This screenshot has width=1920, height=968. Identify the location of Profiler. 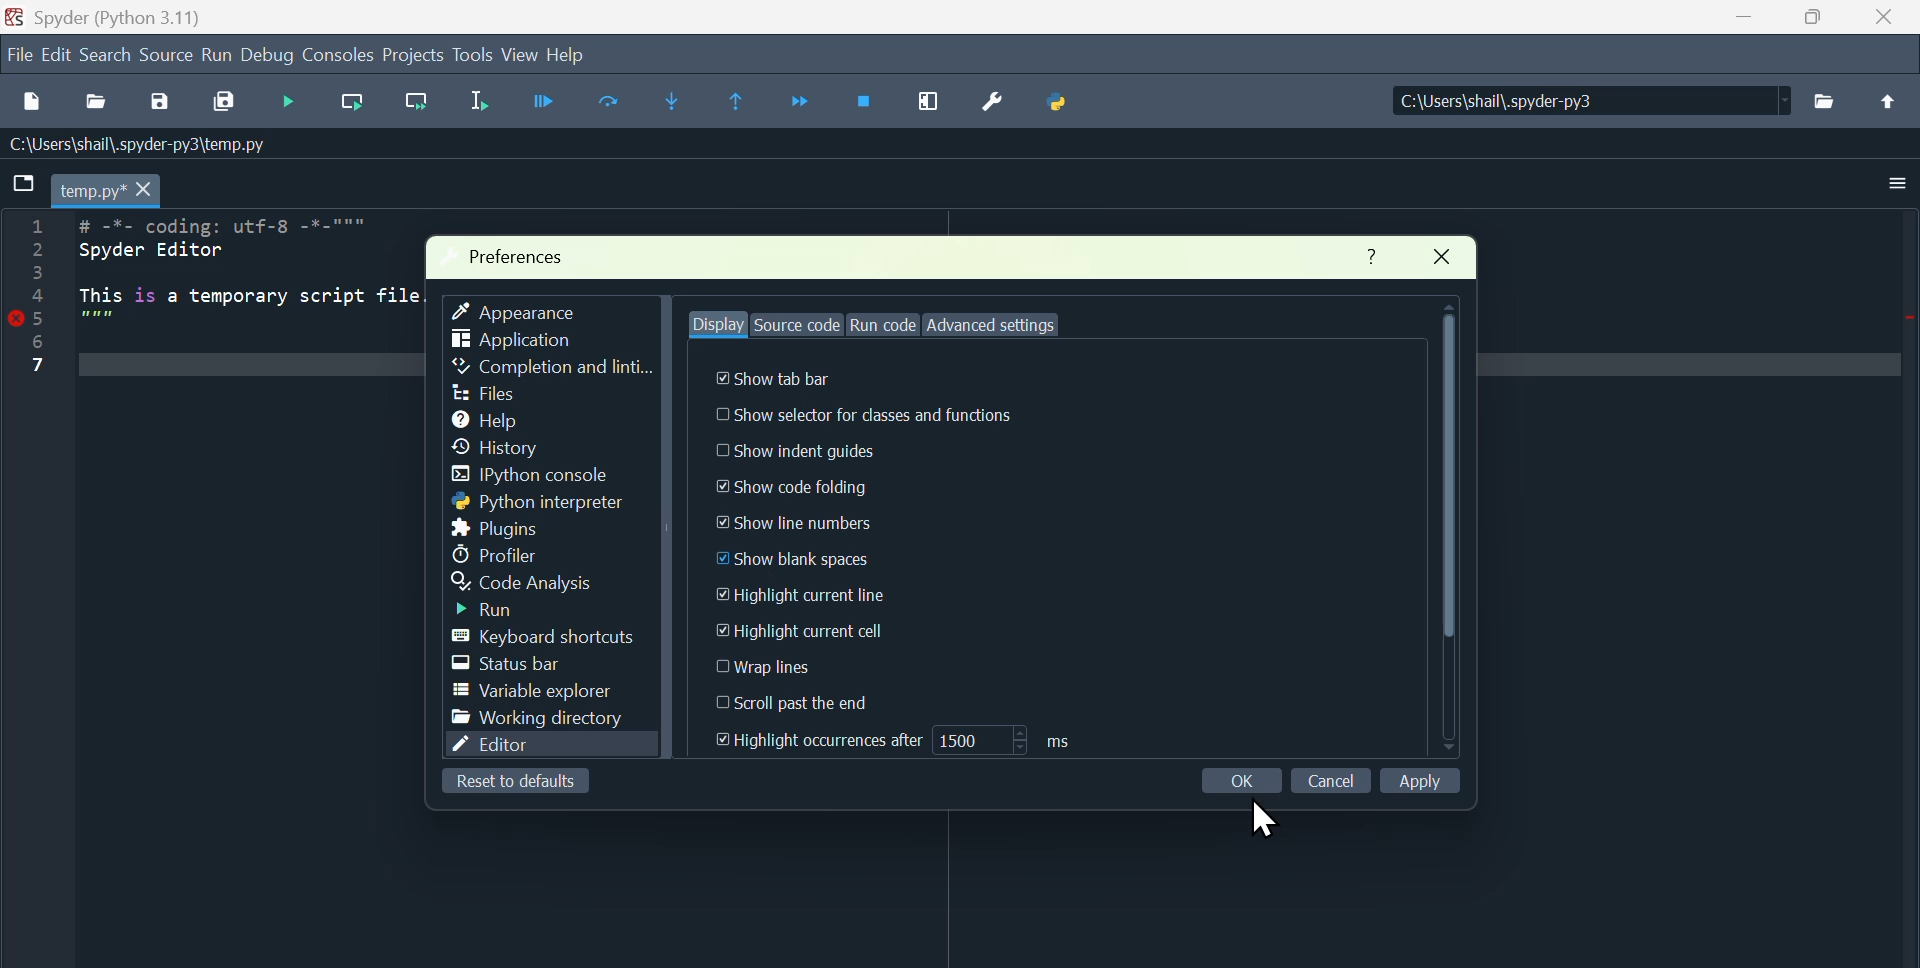
(496, 556).